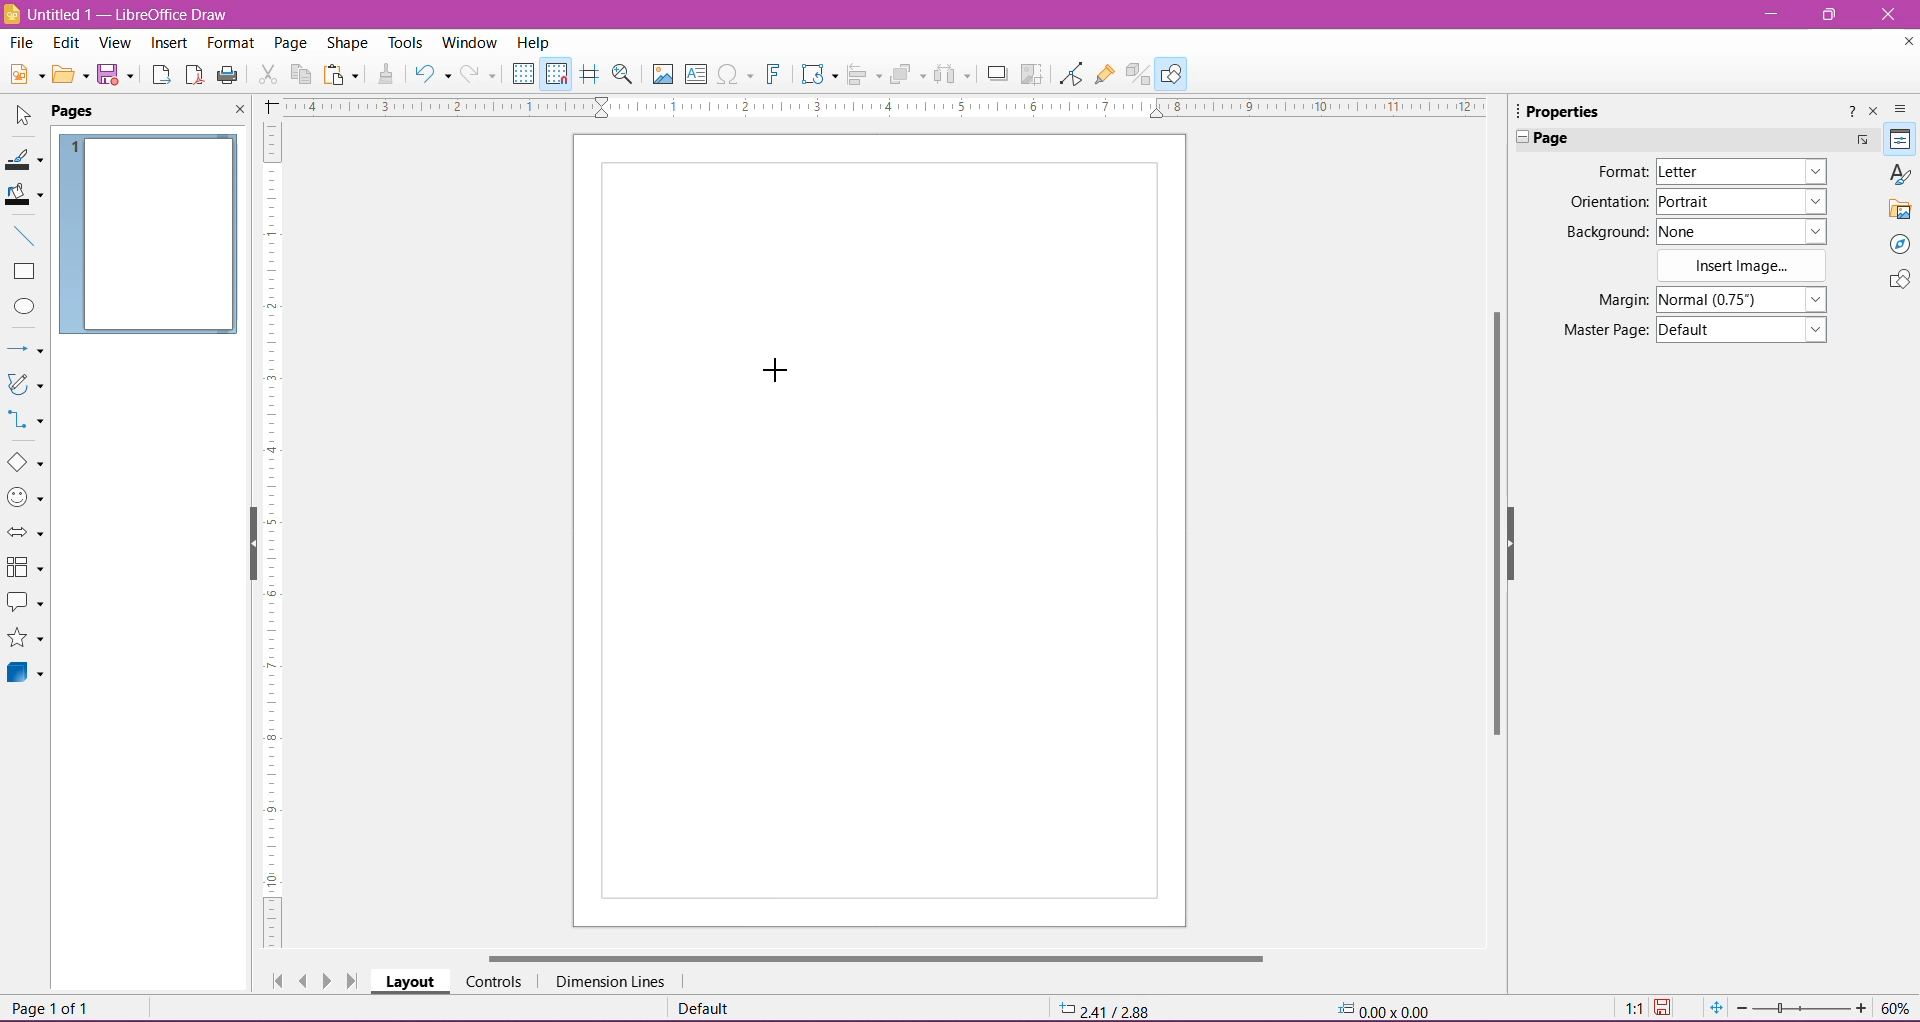  Describe the element at coordinates (662, 74) in the screenshot. I see `Insert Image` at that location.